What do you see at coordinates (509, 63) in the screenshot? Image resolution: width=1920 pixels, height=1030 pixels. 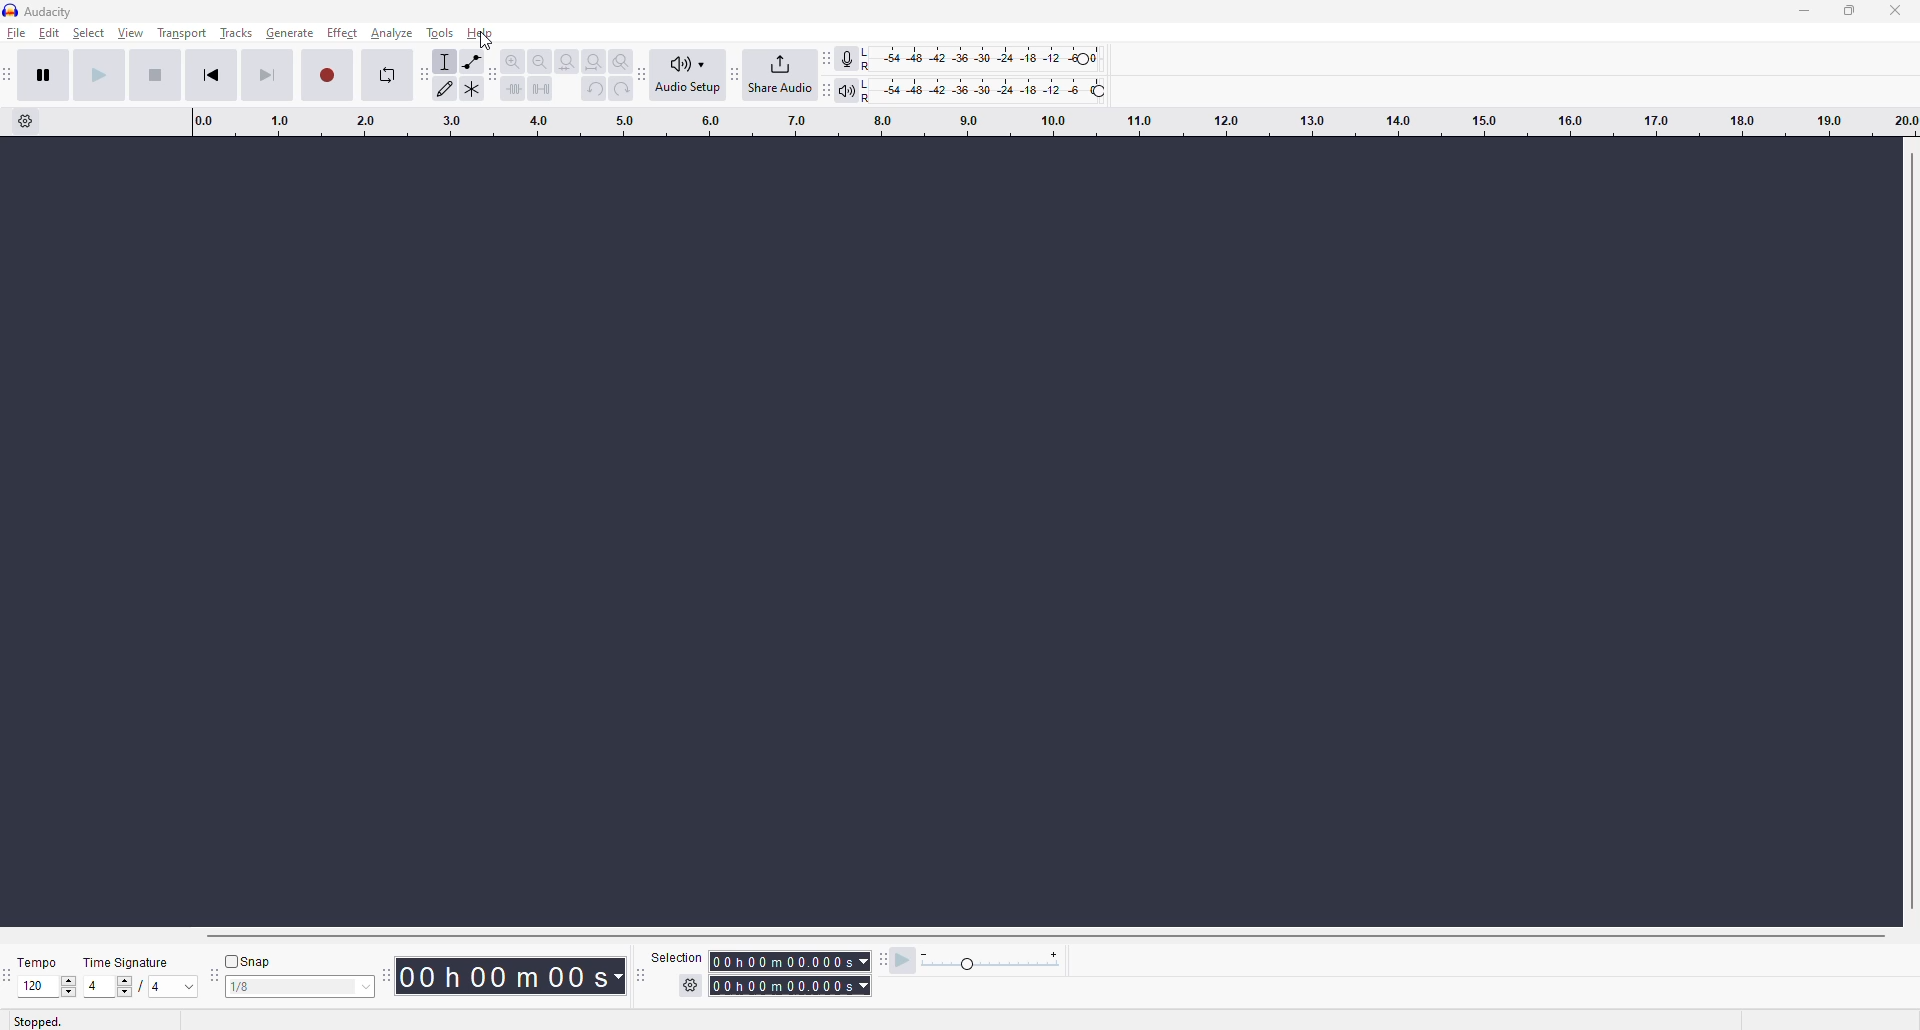 I see `zoom in` at bounding box center [509, 63].